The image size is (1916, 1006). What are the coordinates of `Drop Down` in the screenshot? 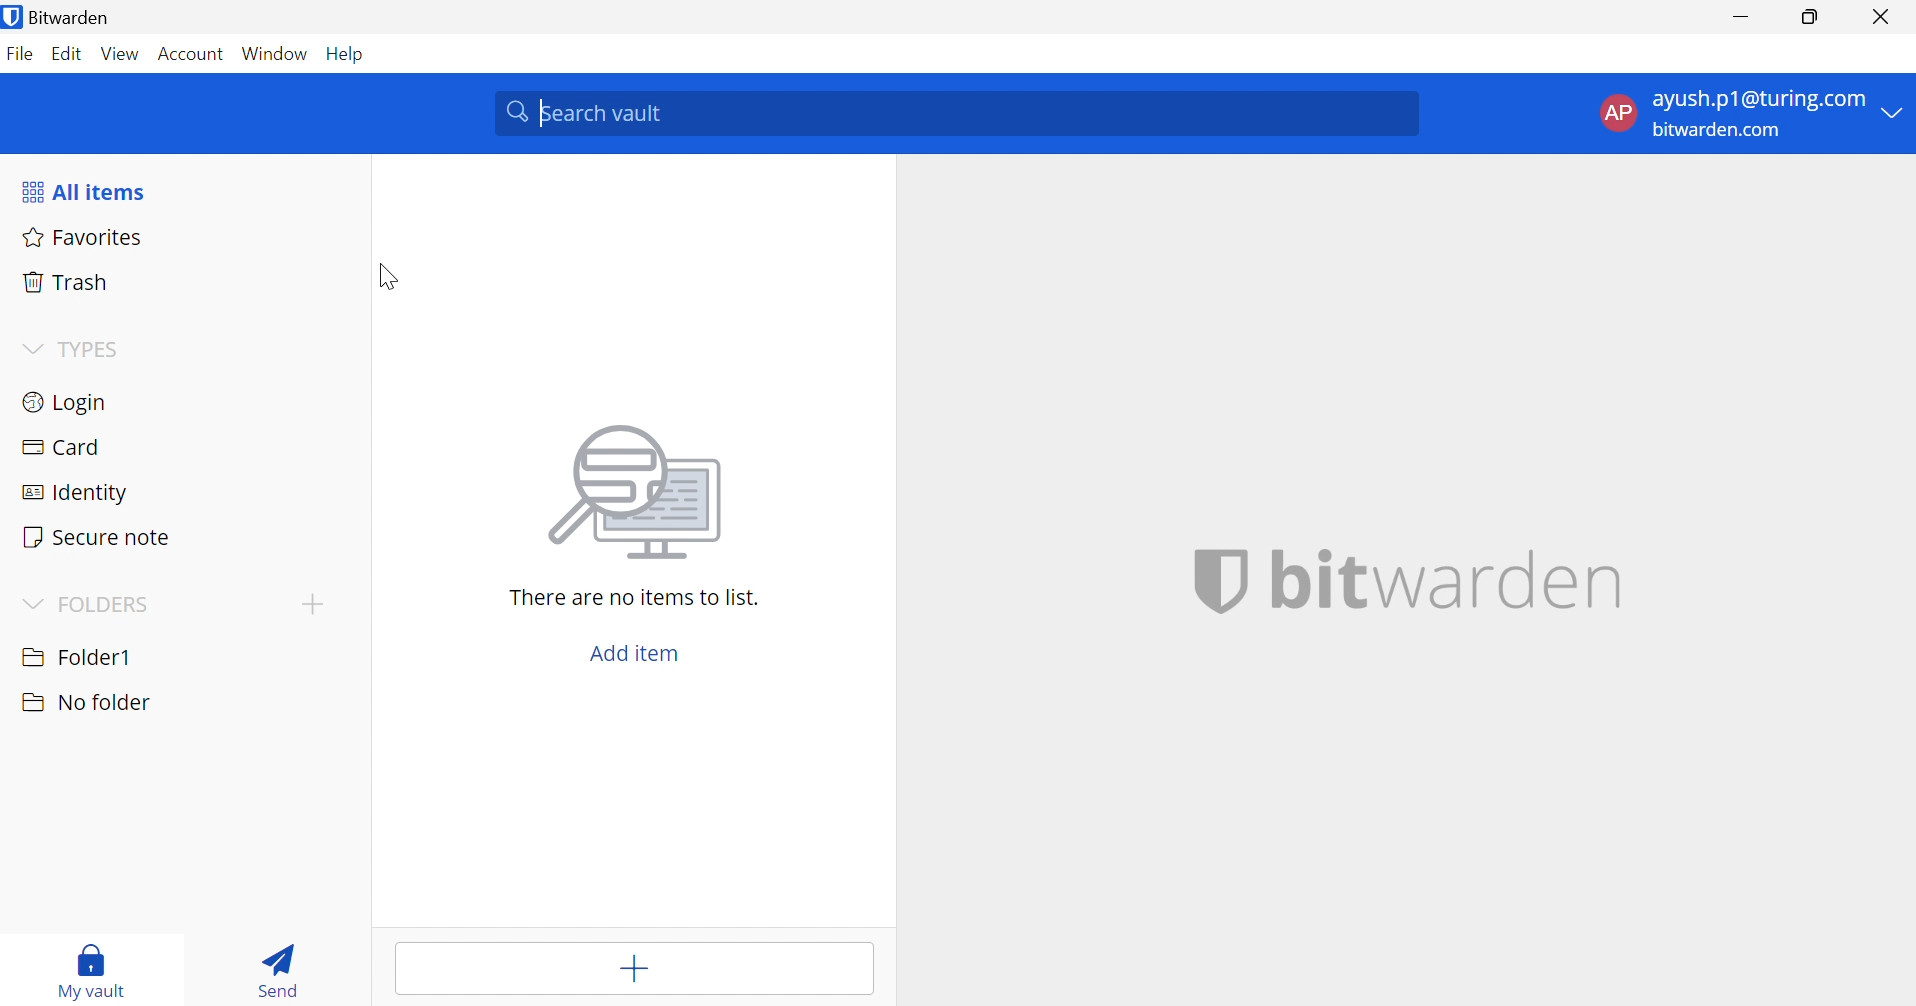 It's located at (31, 346).